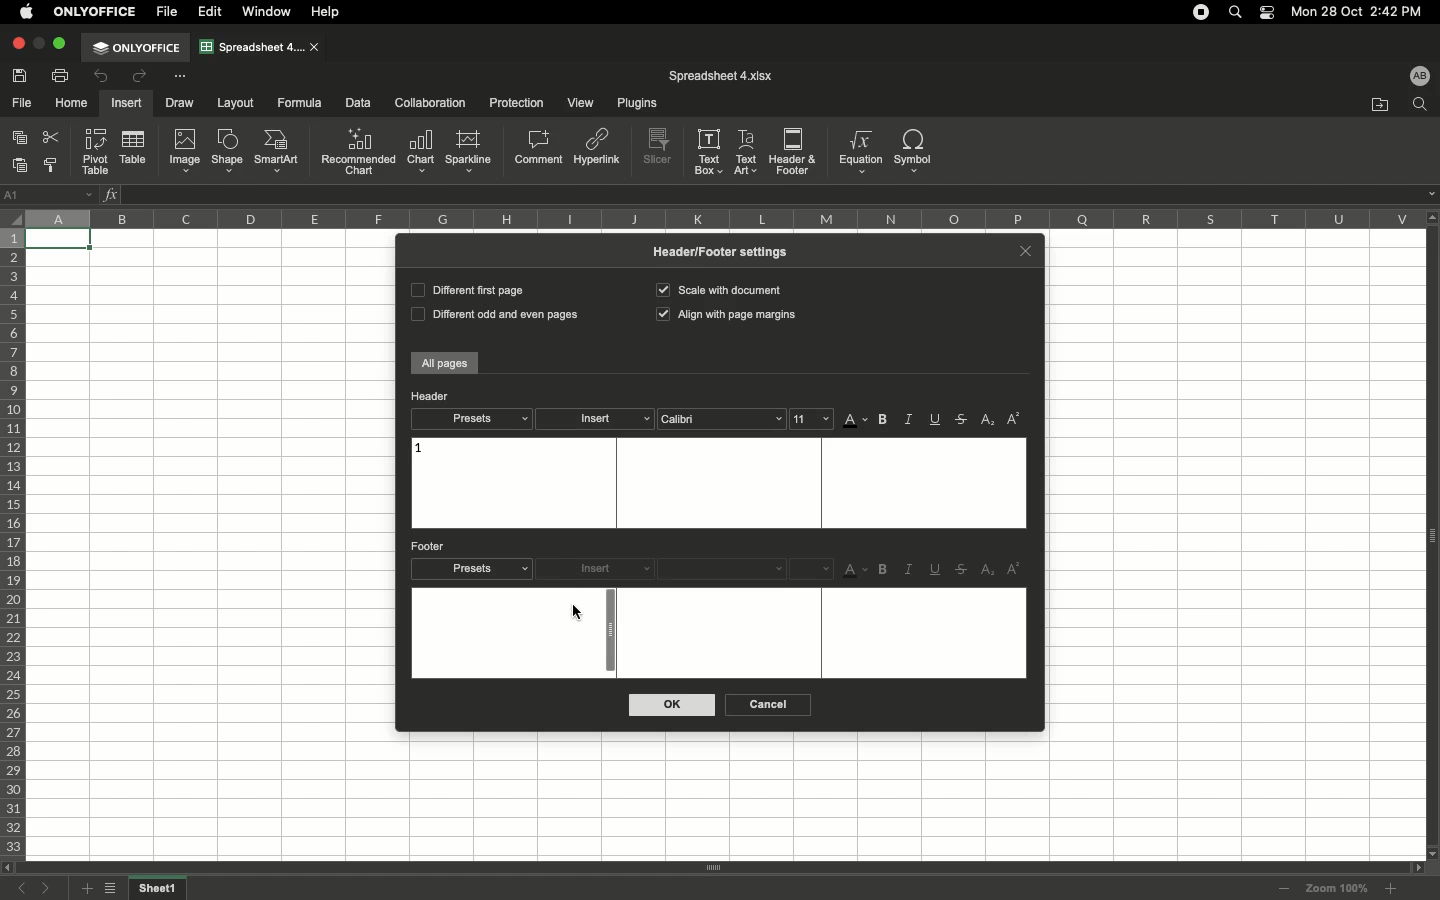  Describe the element at coordinates (1431, 852) in the screenshot. I see `scroll down` at that location.